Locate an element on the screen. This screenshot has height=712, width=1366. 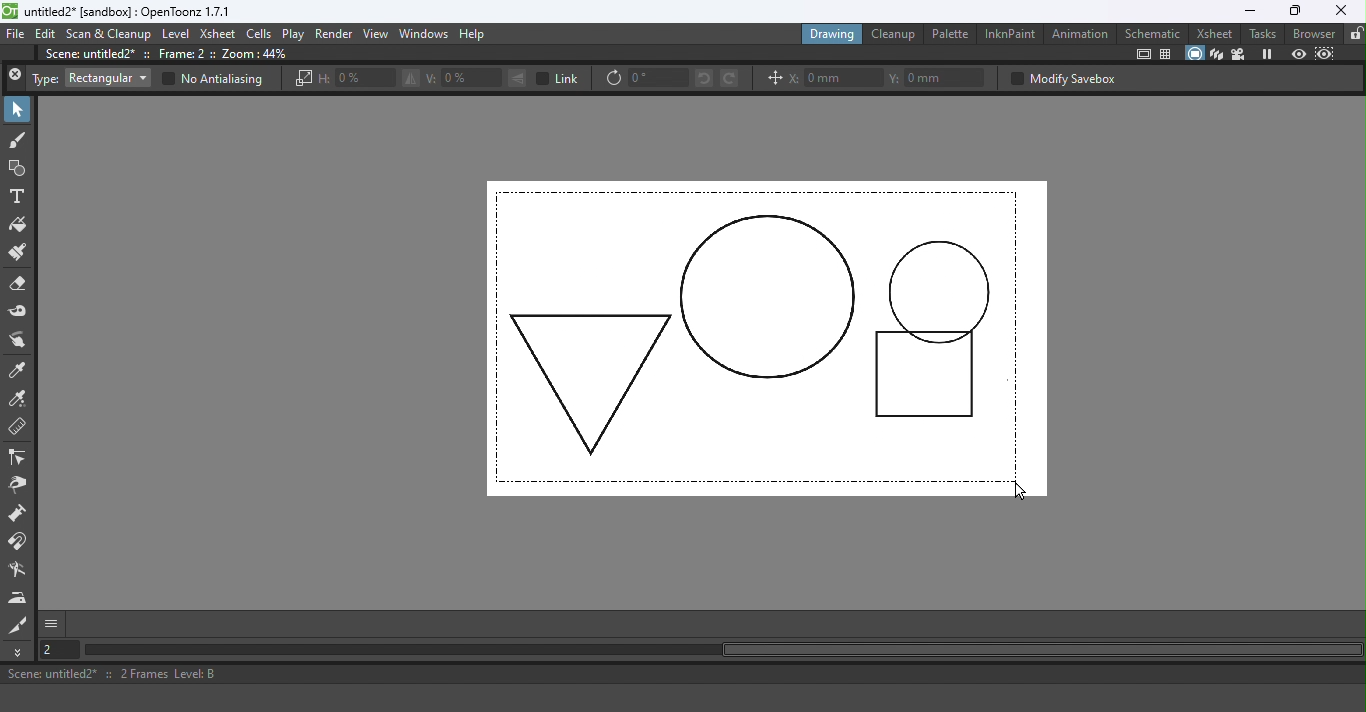
RGB Picker tool is located at coordinates (19, 400).